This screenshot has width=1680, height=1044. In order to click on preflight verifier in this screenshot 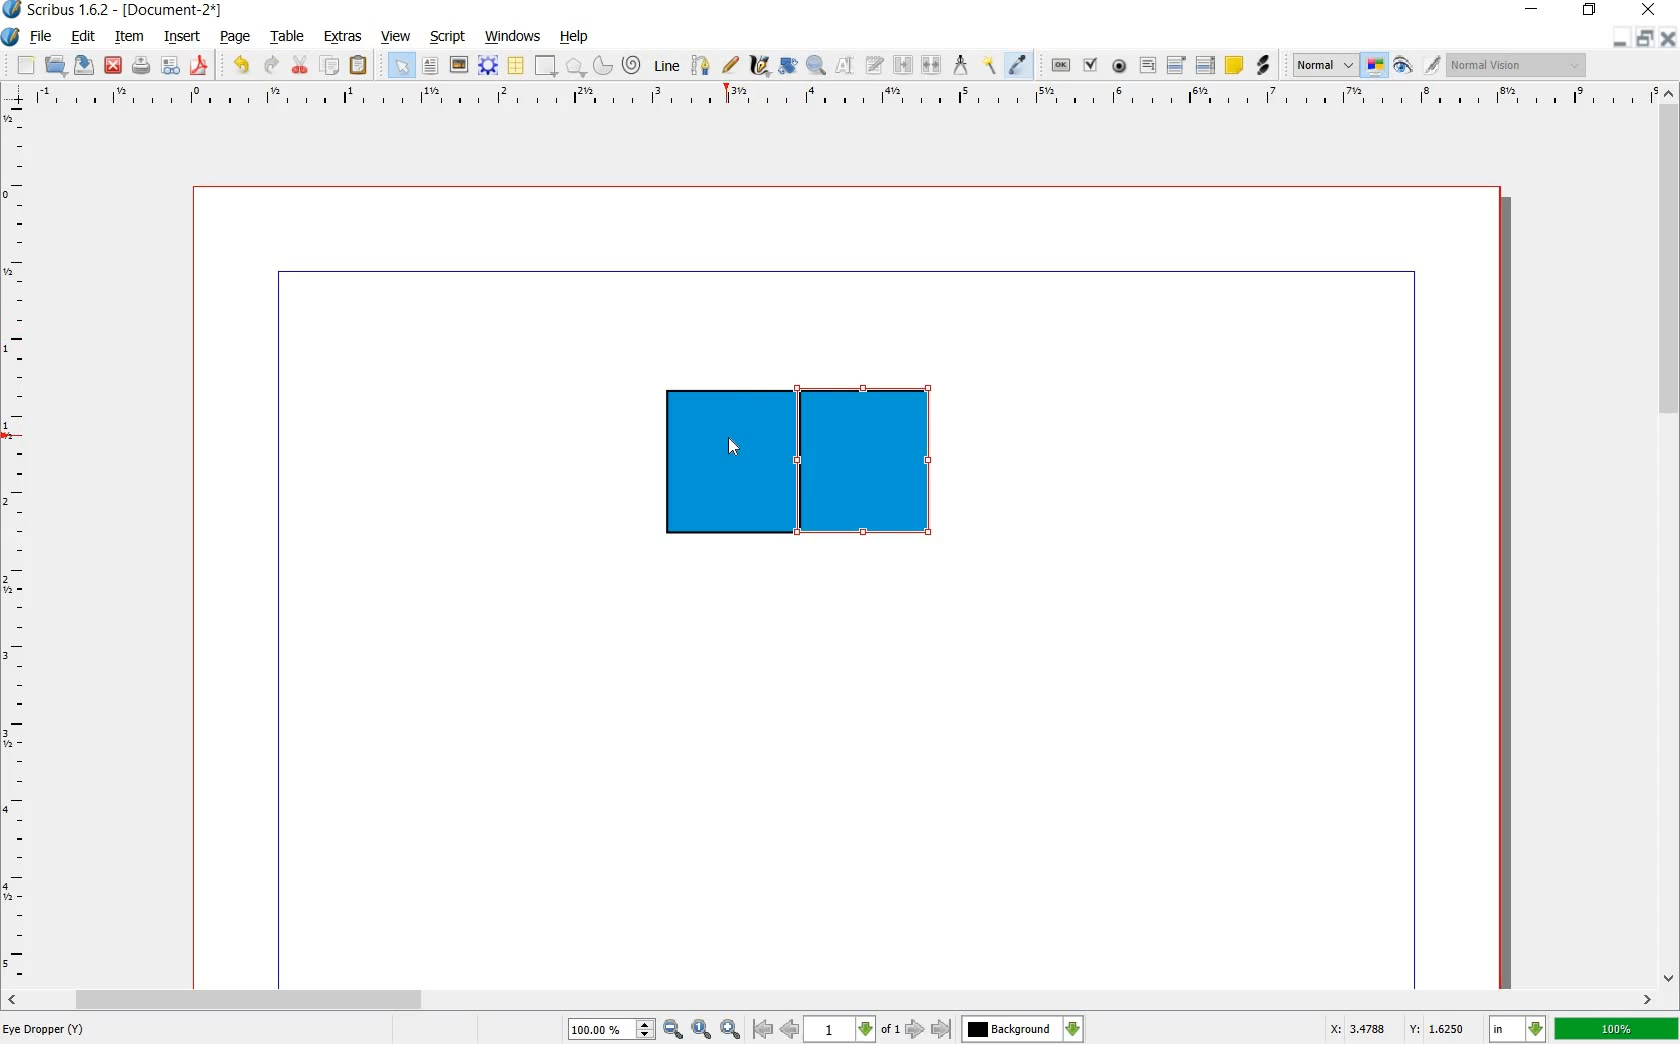, I will do `click(170, 65)`.